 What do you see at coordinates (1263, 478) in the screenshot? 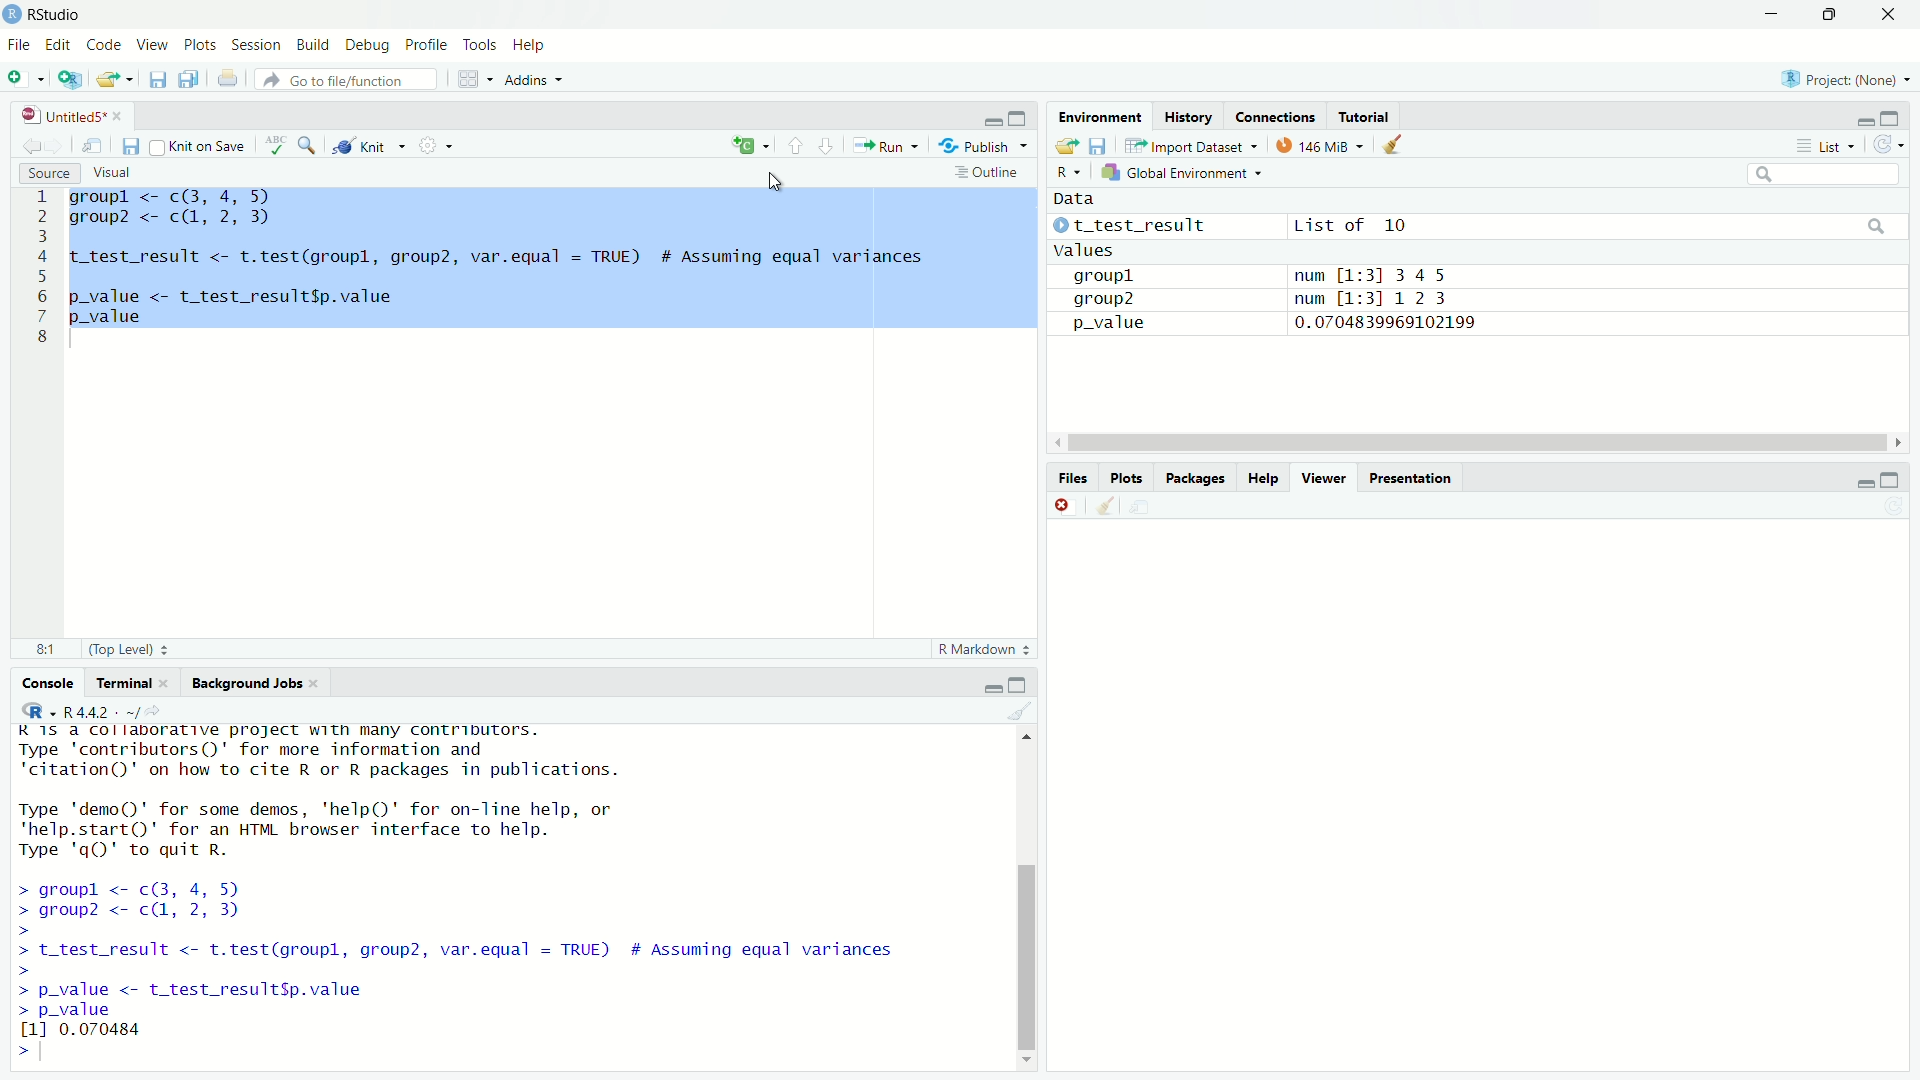
I see `Help` at bounding box center [1263, 478].